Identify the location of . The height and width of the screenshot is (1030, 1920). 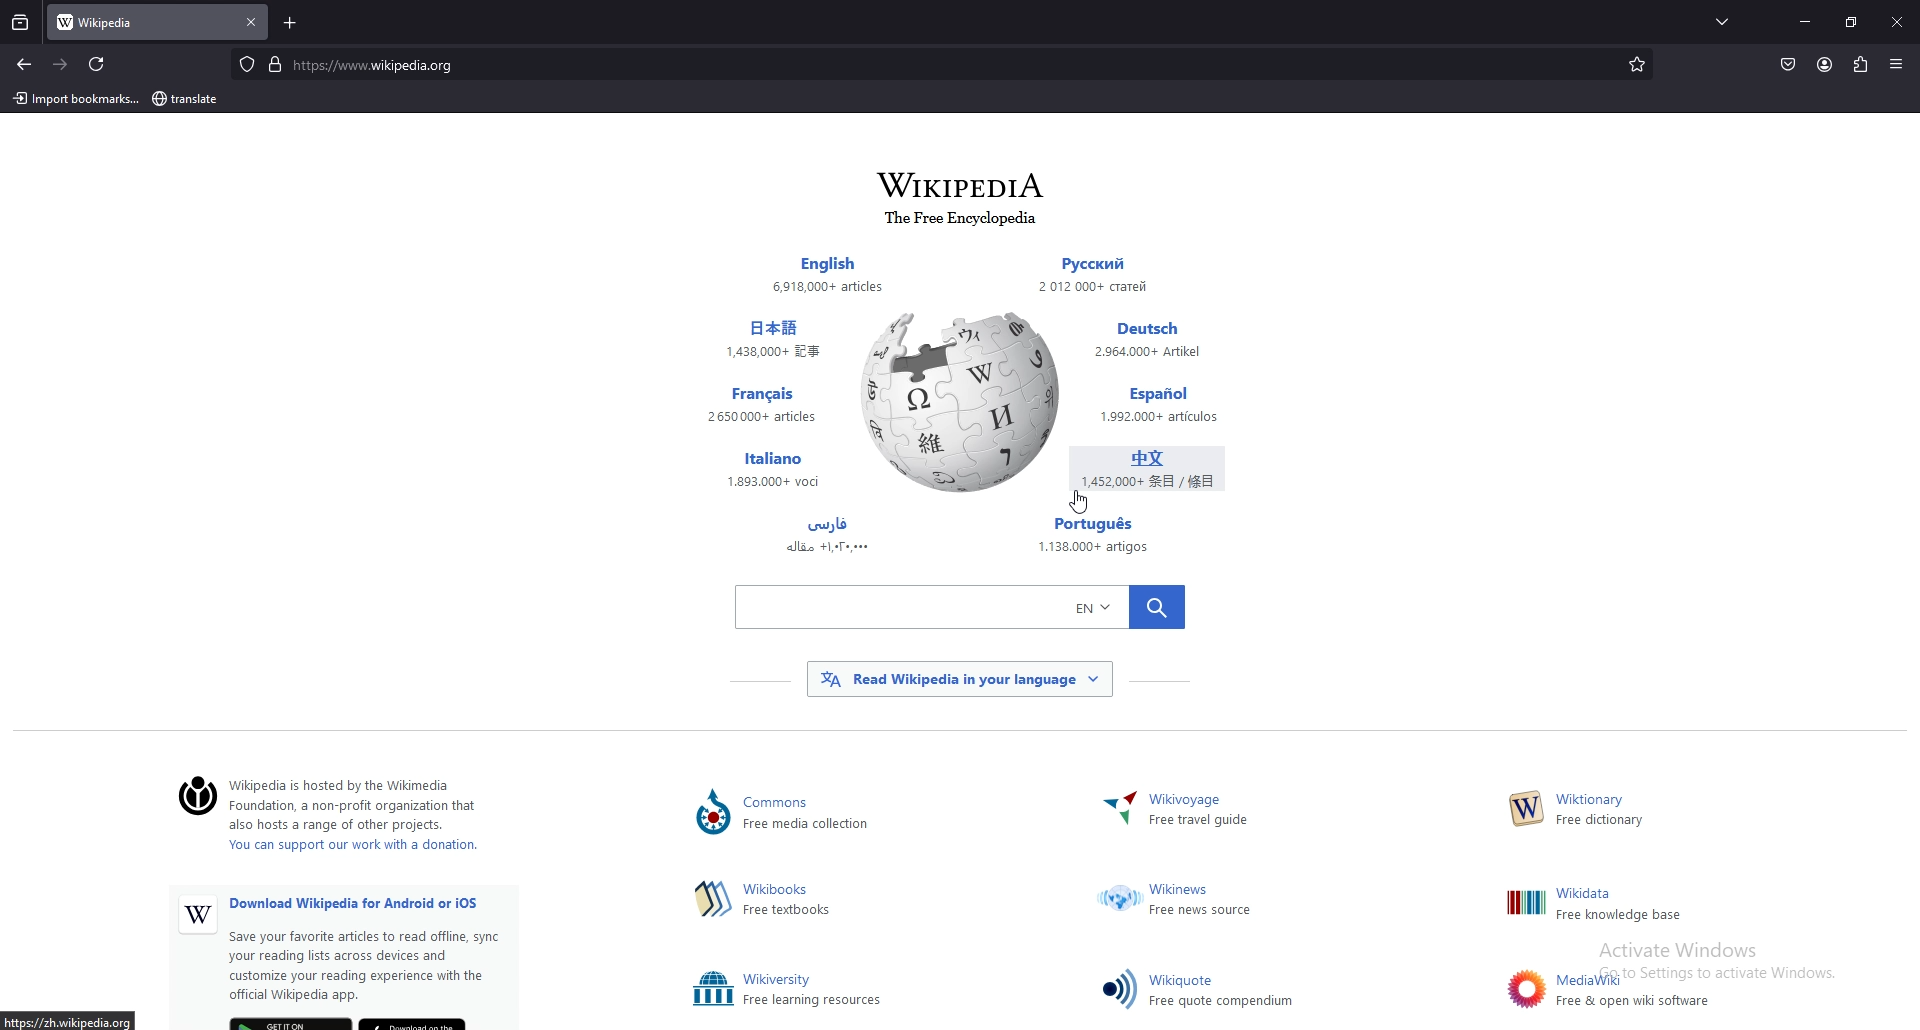
(1120, 901).